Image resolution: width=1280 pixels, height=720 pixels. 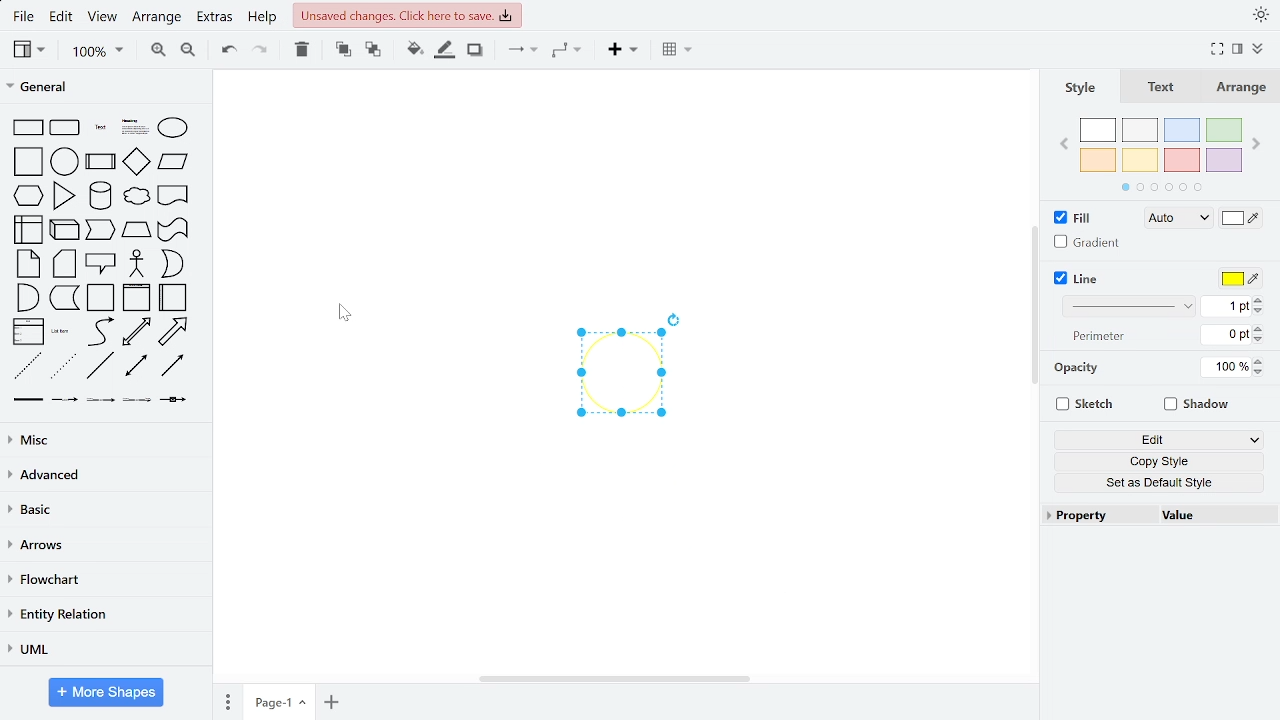 What do you see at coordinates (101, 231) in the screenshot?
I see `step` at bounding box center [101, 231].